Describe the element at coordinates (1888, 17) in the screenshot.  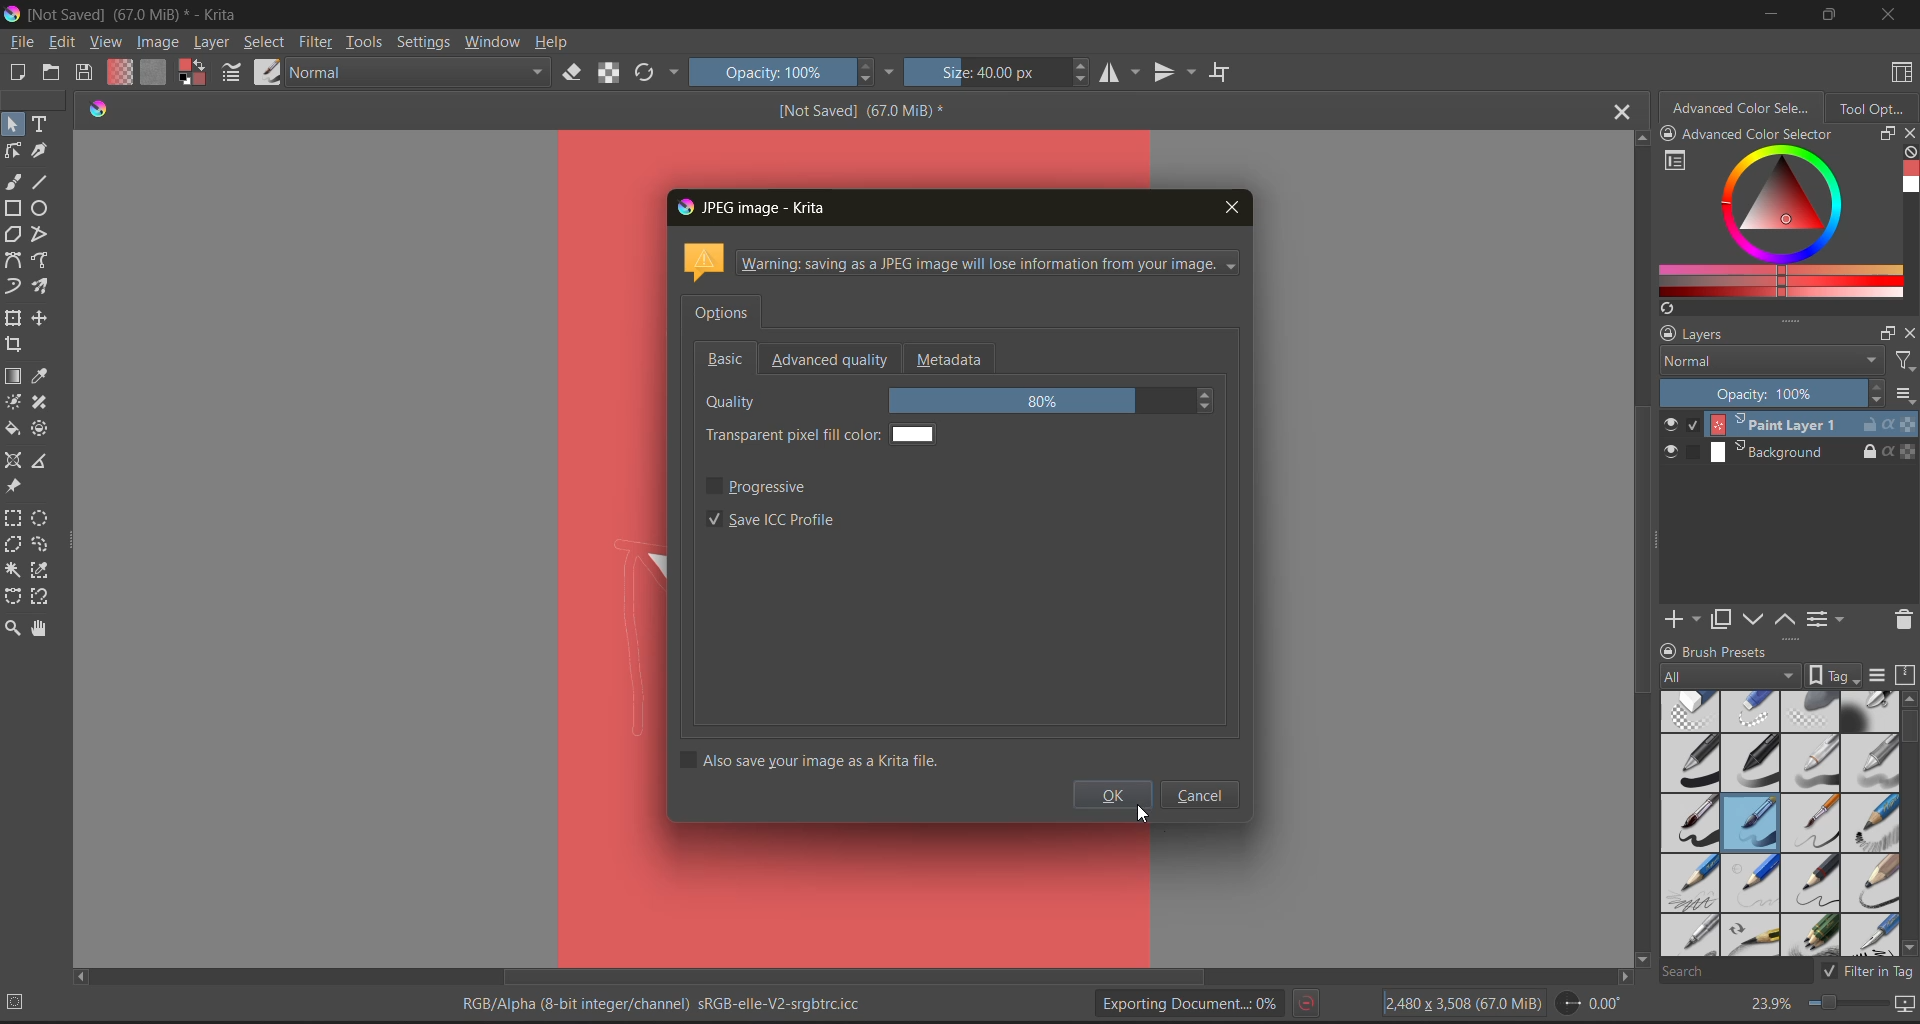
I see `close` at that location.